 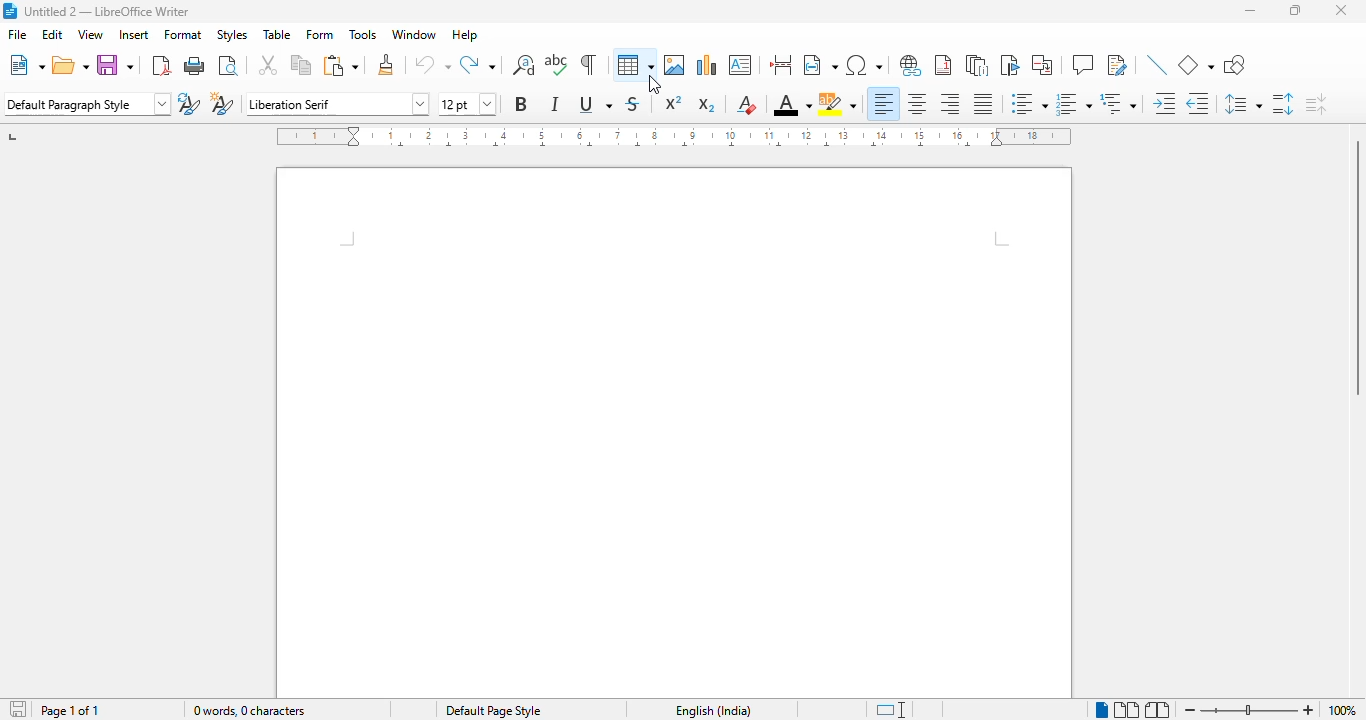 I want to click on save, so click(x=116, y=64).